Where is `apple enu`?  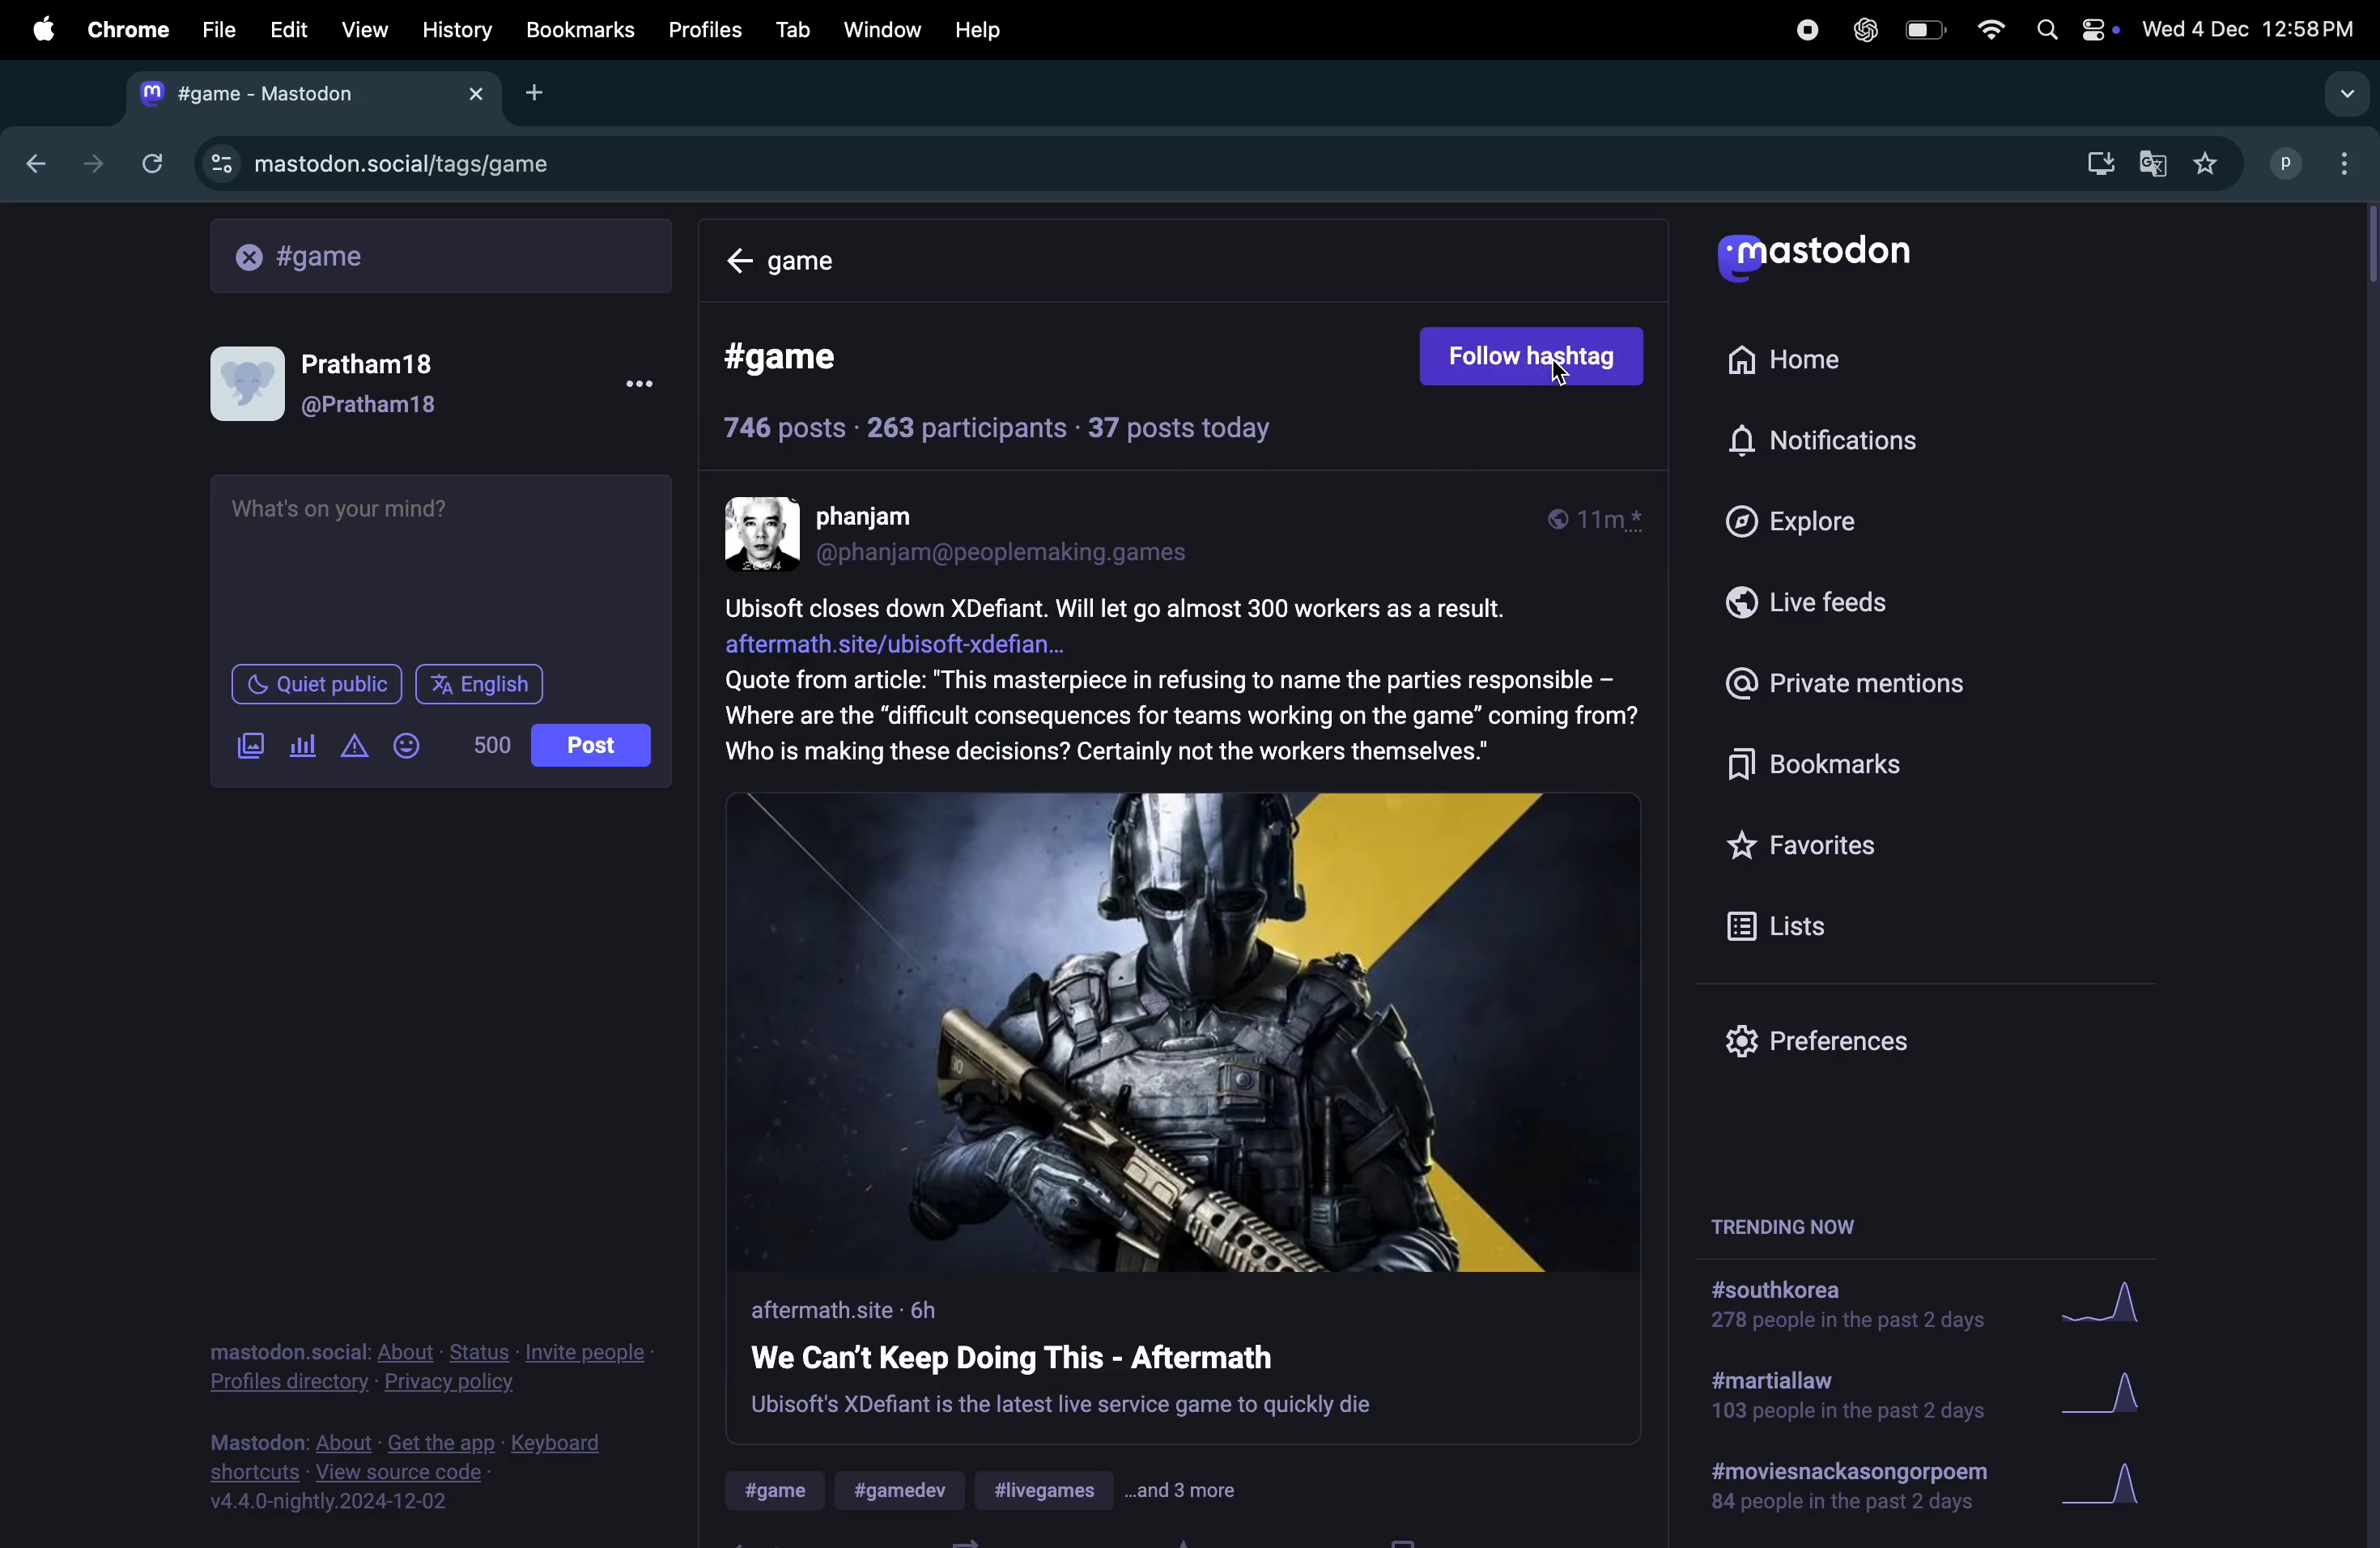 apple enu is located at coordinates (39, 27).